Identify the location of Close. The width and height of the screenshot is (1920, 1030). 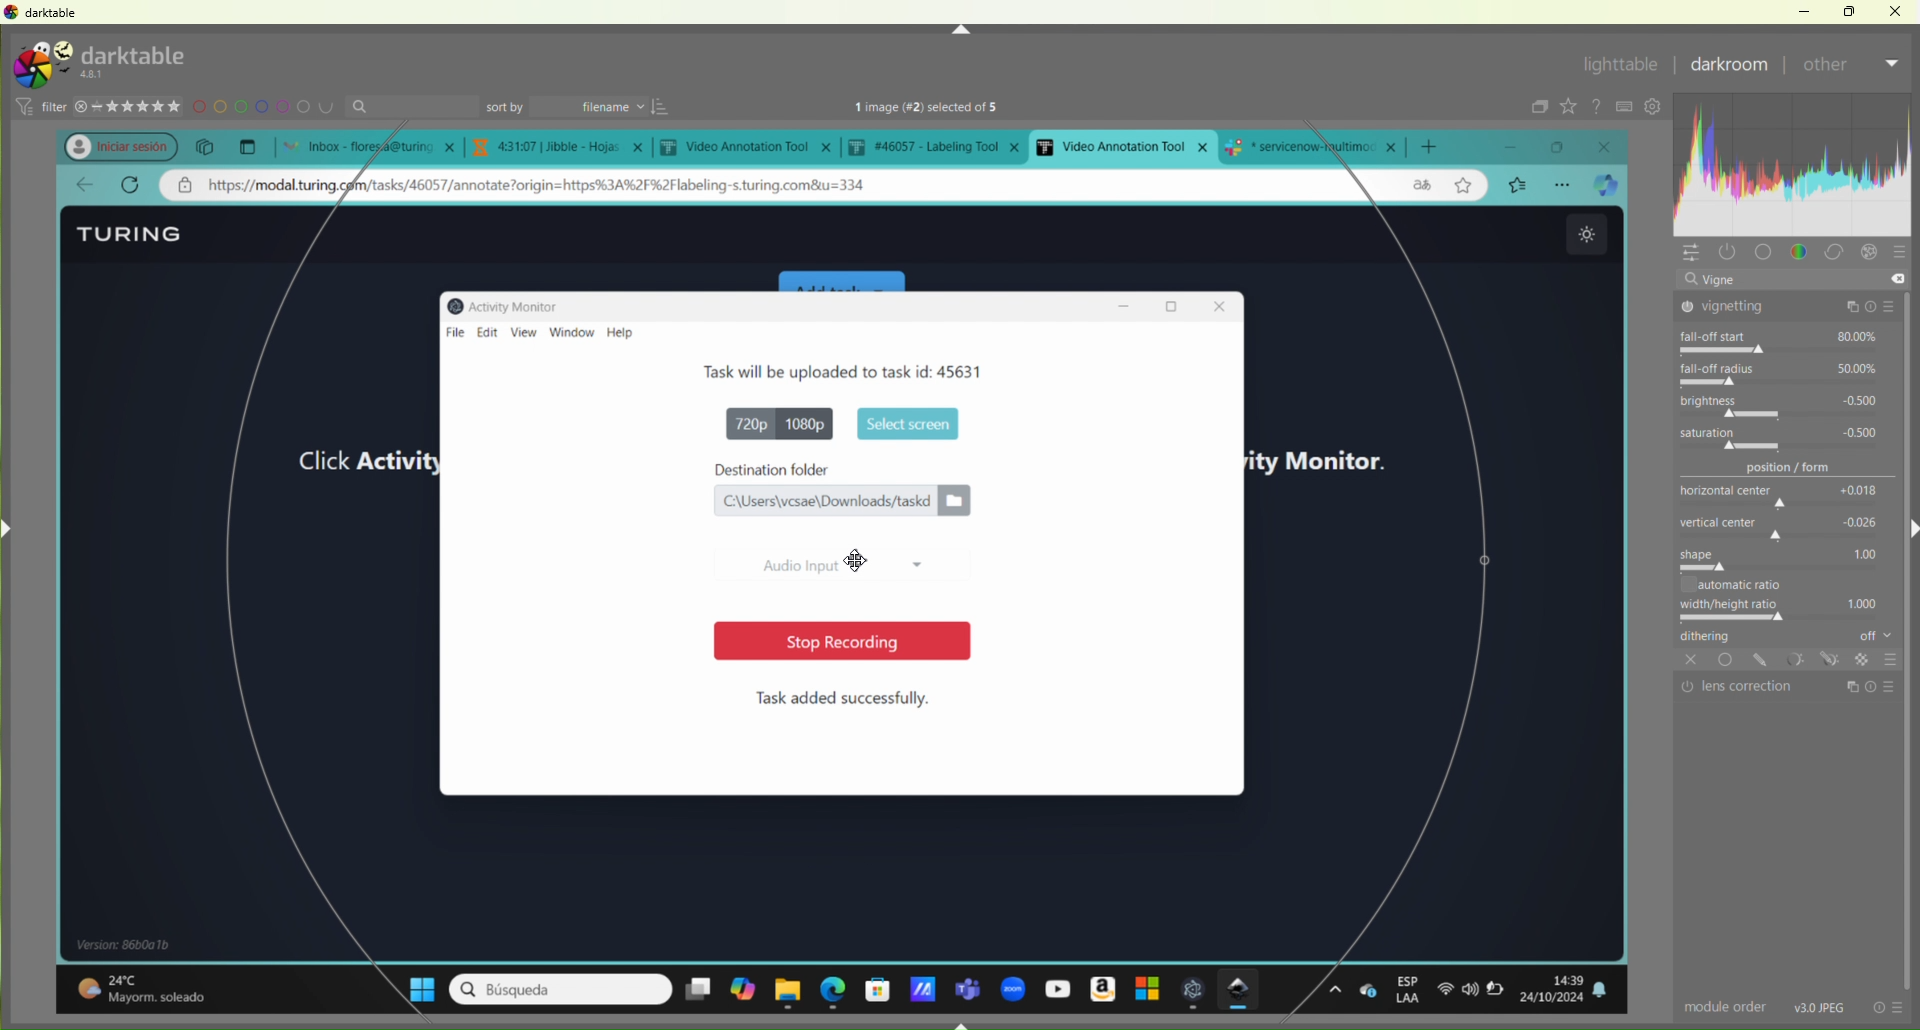
(1894, 11).